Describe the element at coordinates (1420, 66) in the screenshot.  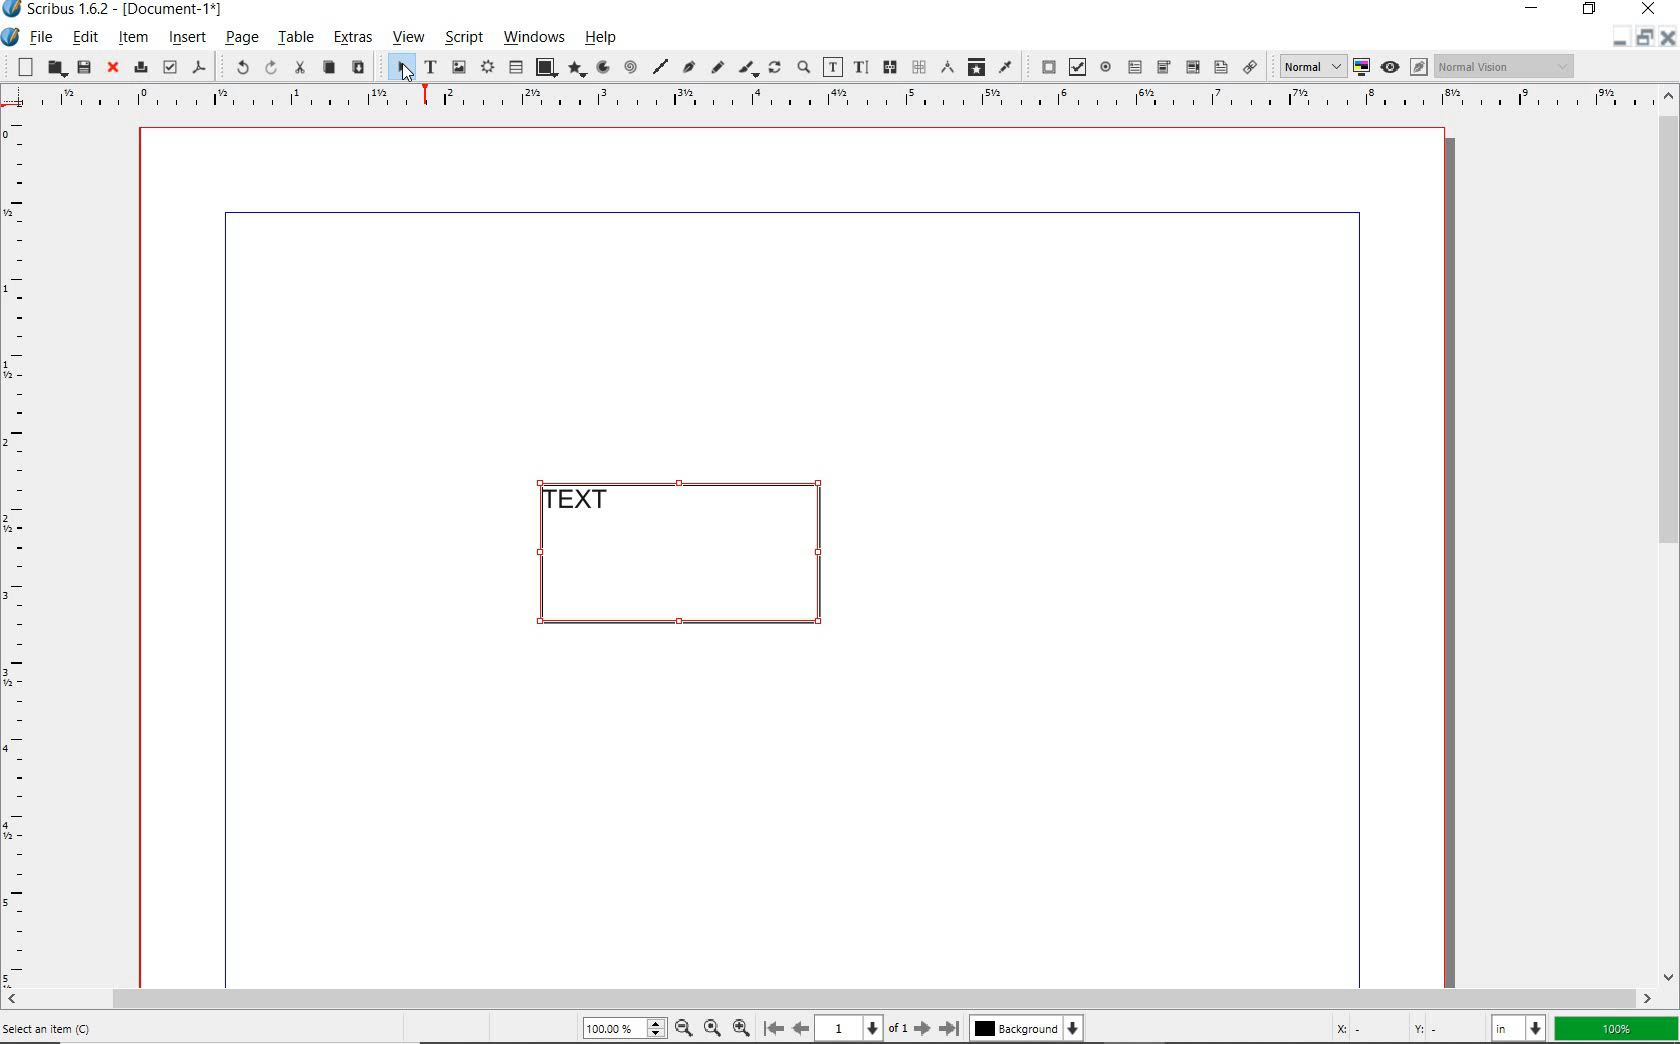
I see `Edit in preview mode` at that location.